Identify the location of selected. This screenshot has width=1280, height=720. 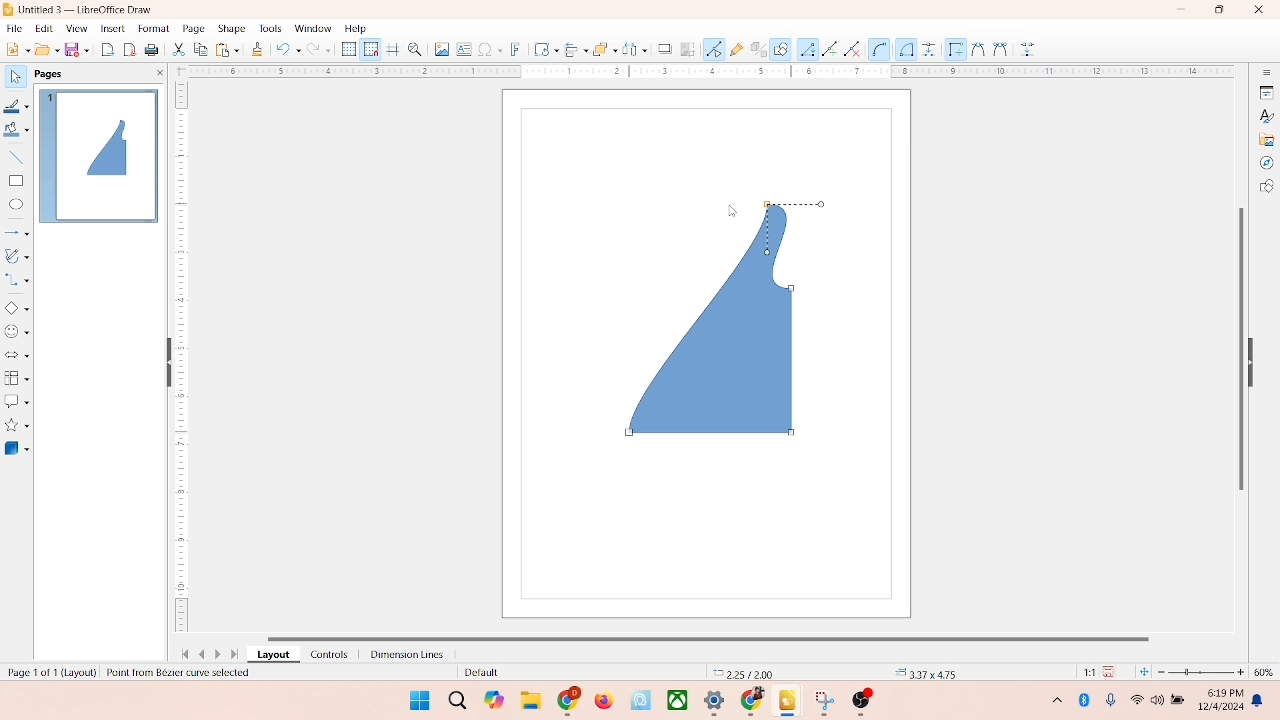
(177, 673).